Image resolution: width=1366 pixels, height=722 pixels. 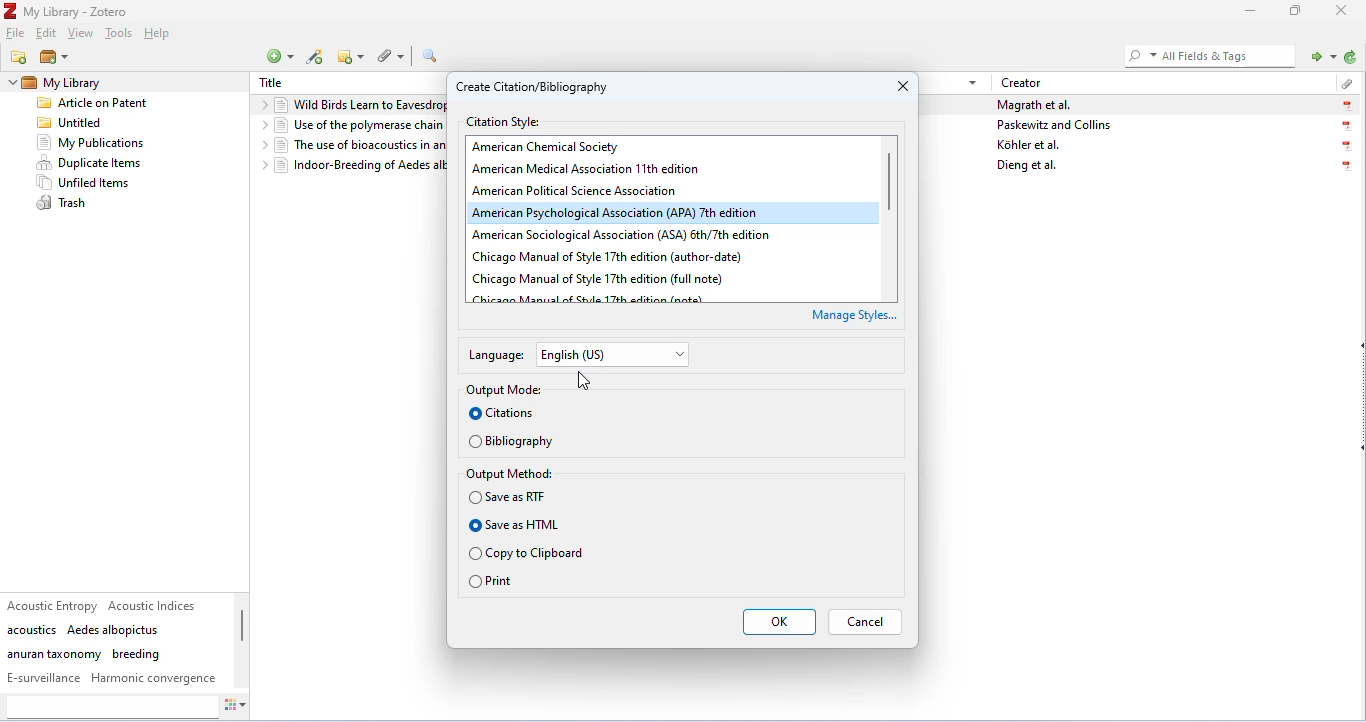 What do you see at coordinates (84, 630) in the screenshot?
I see `acoustics Aedes albopictus` at bounding box center [84, 630].